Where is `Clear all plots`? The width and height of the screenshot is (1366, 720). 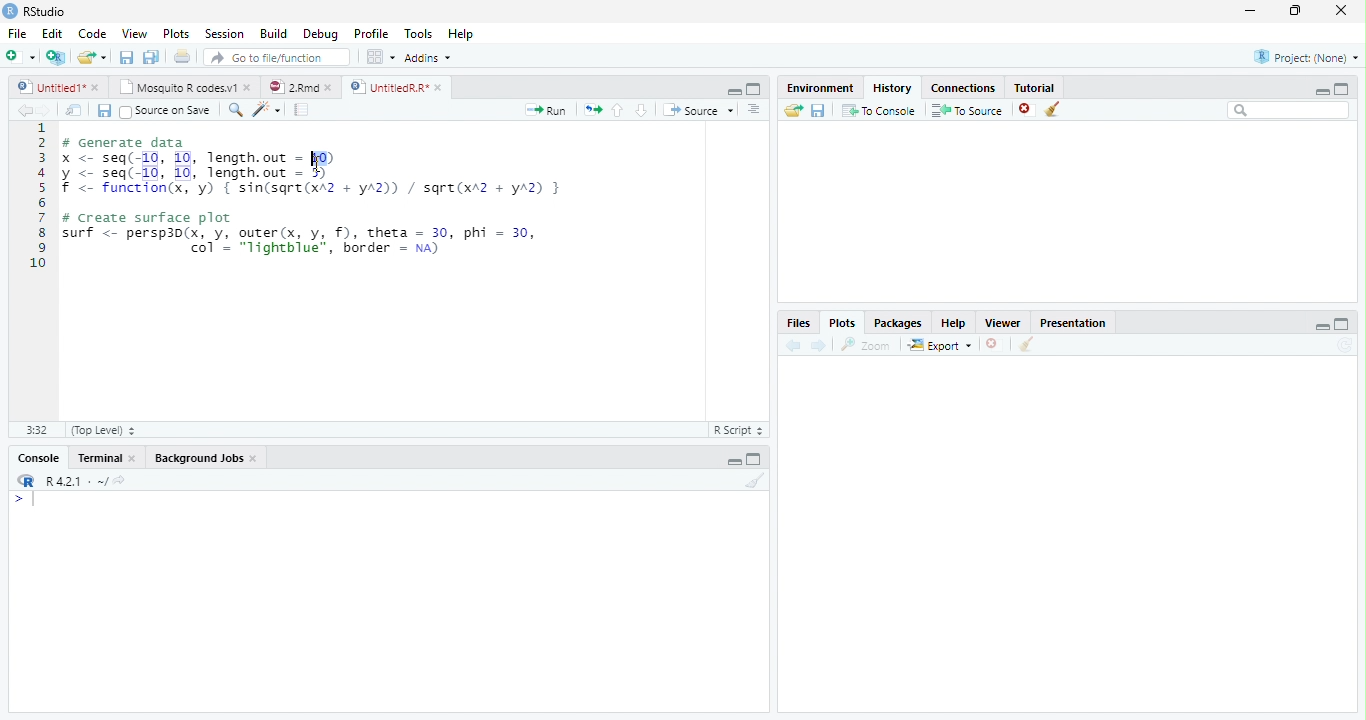
Clear all plots is located at coordinates (1026, 344).